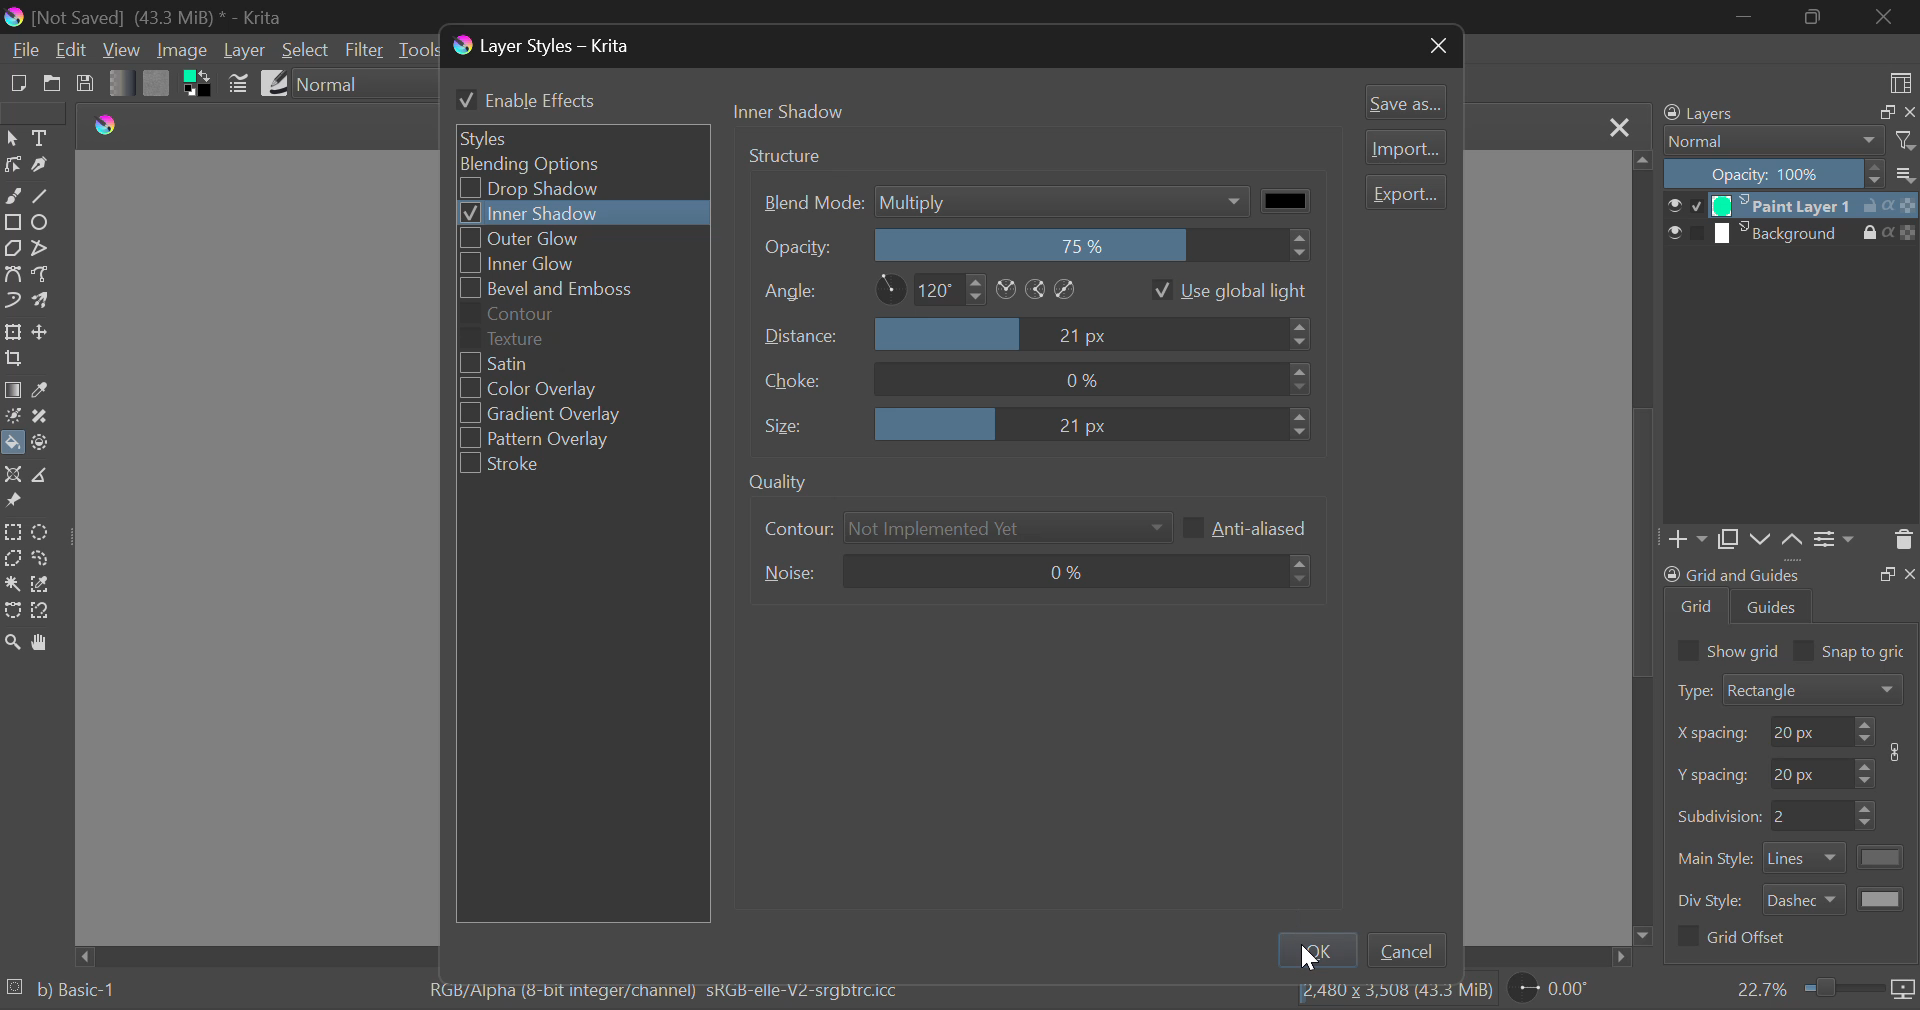 This screenshot has height=1010, width=1920. Describe the element at coordinates (86, 990) in the screenshot. I see `b) Basic-1` at that location.